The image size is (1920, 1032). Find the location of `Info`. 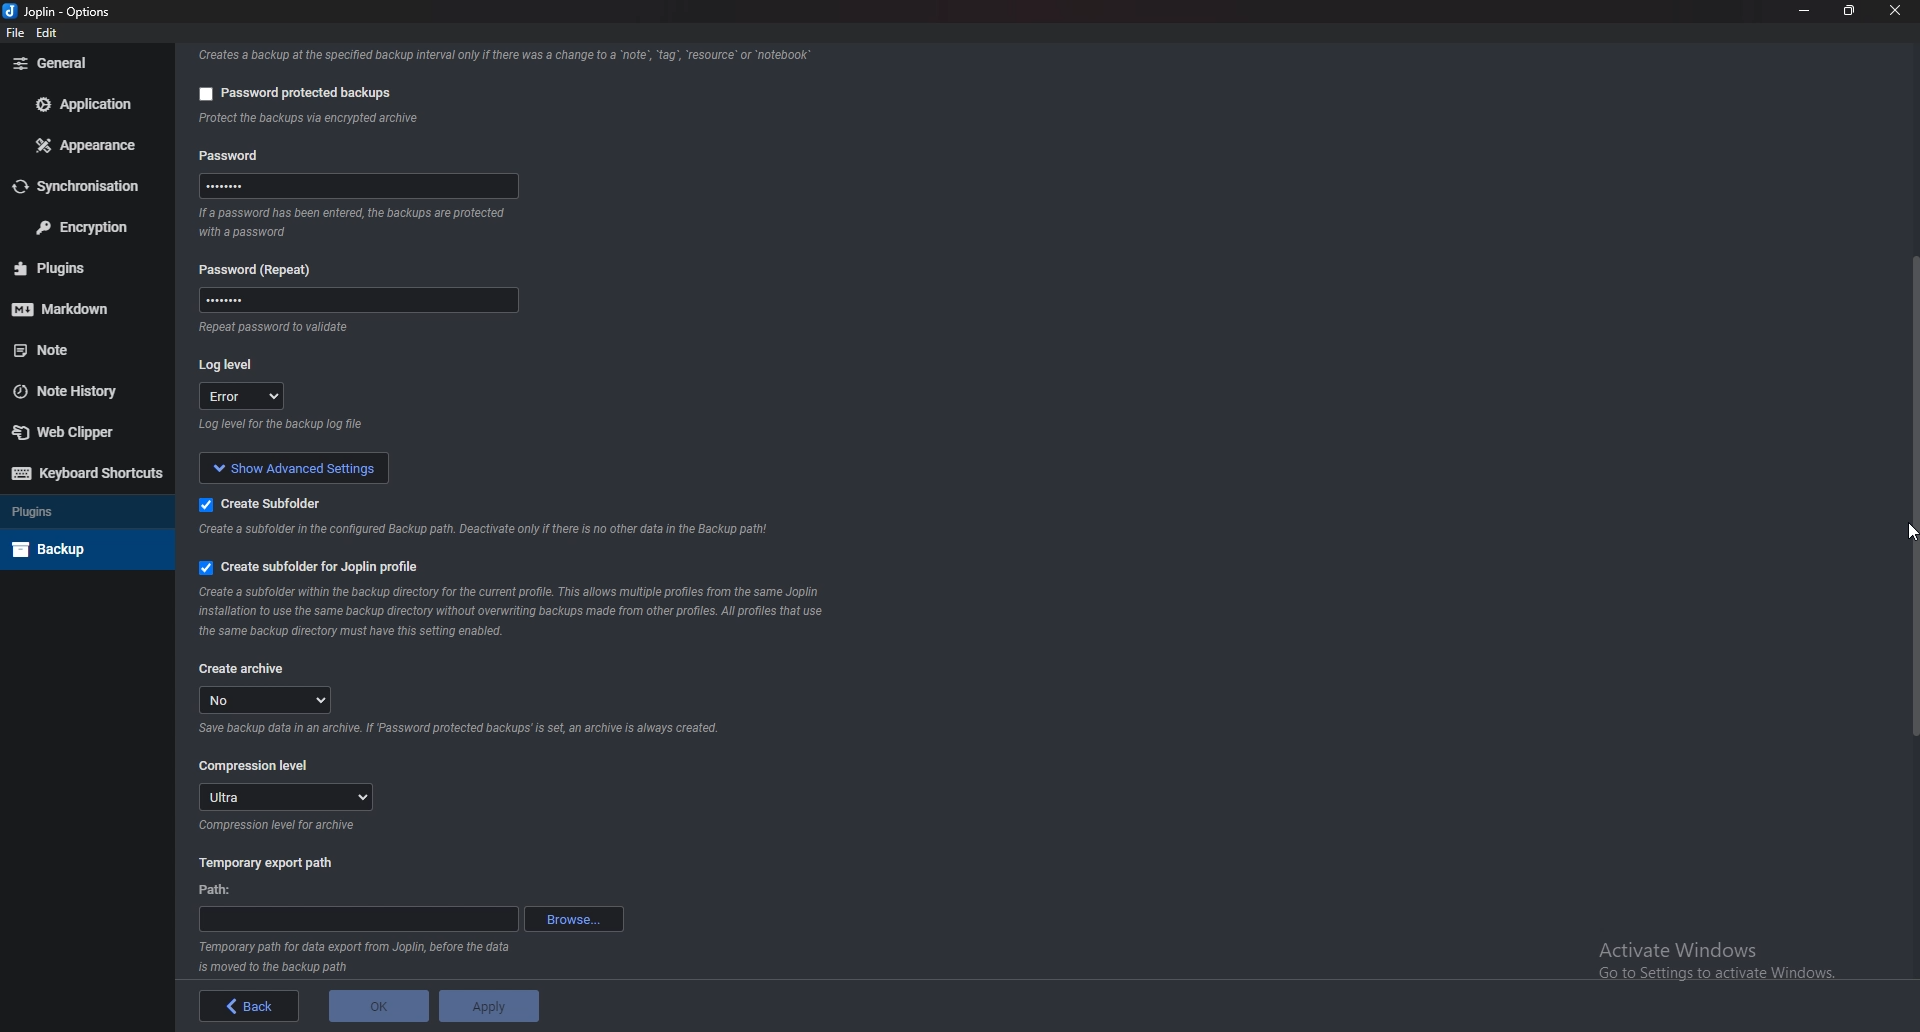

Info is located at coordinates (516, 611).